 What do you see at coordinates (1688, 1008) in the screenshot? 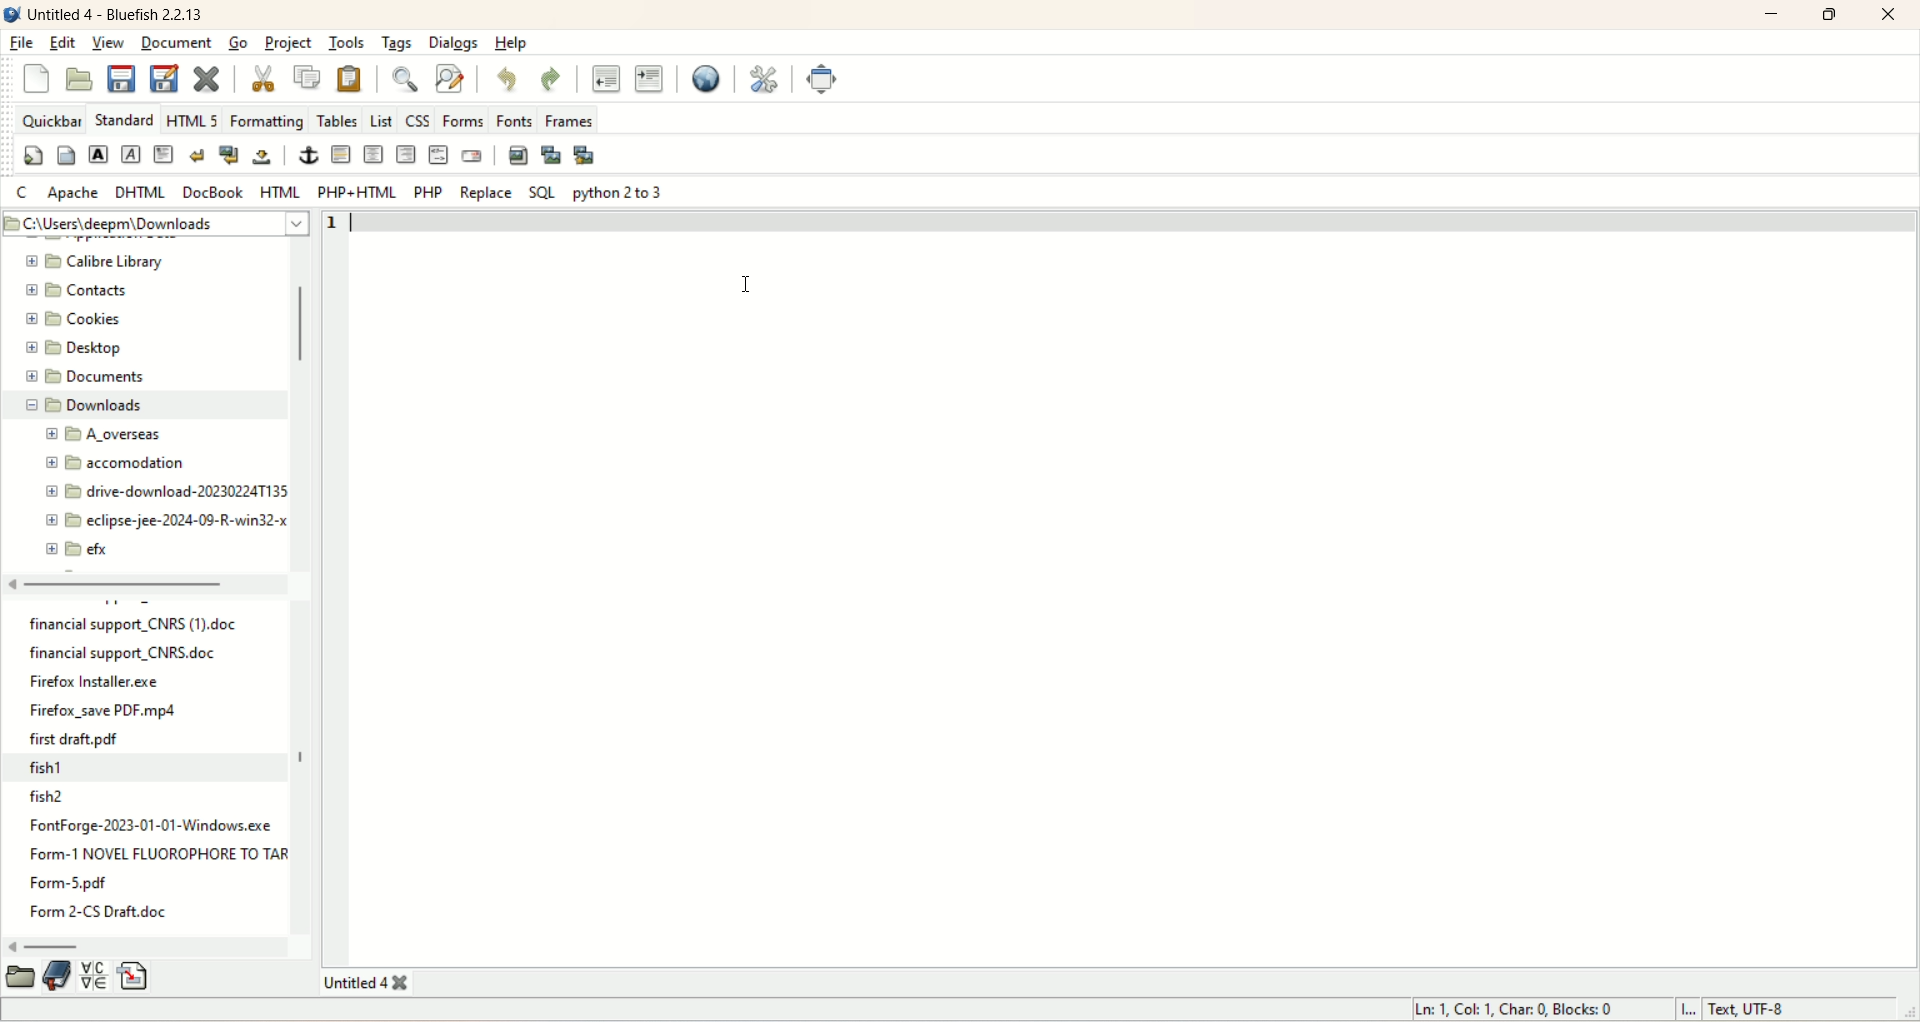
I see `I` at bounding box center [1688, 1008].